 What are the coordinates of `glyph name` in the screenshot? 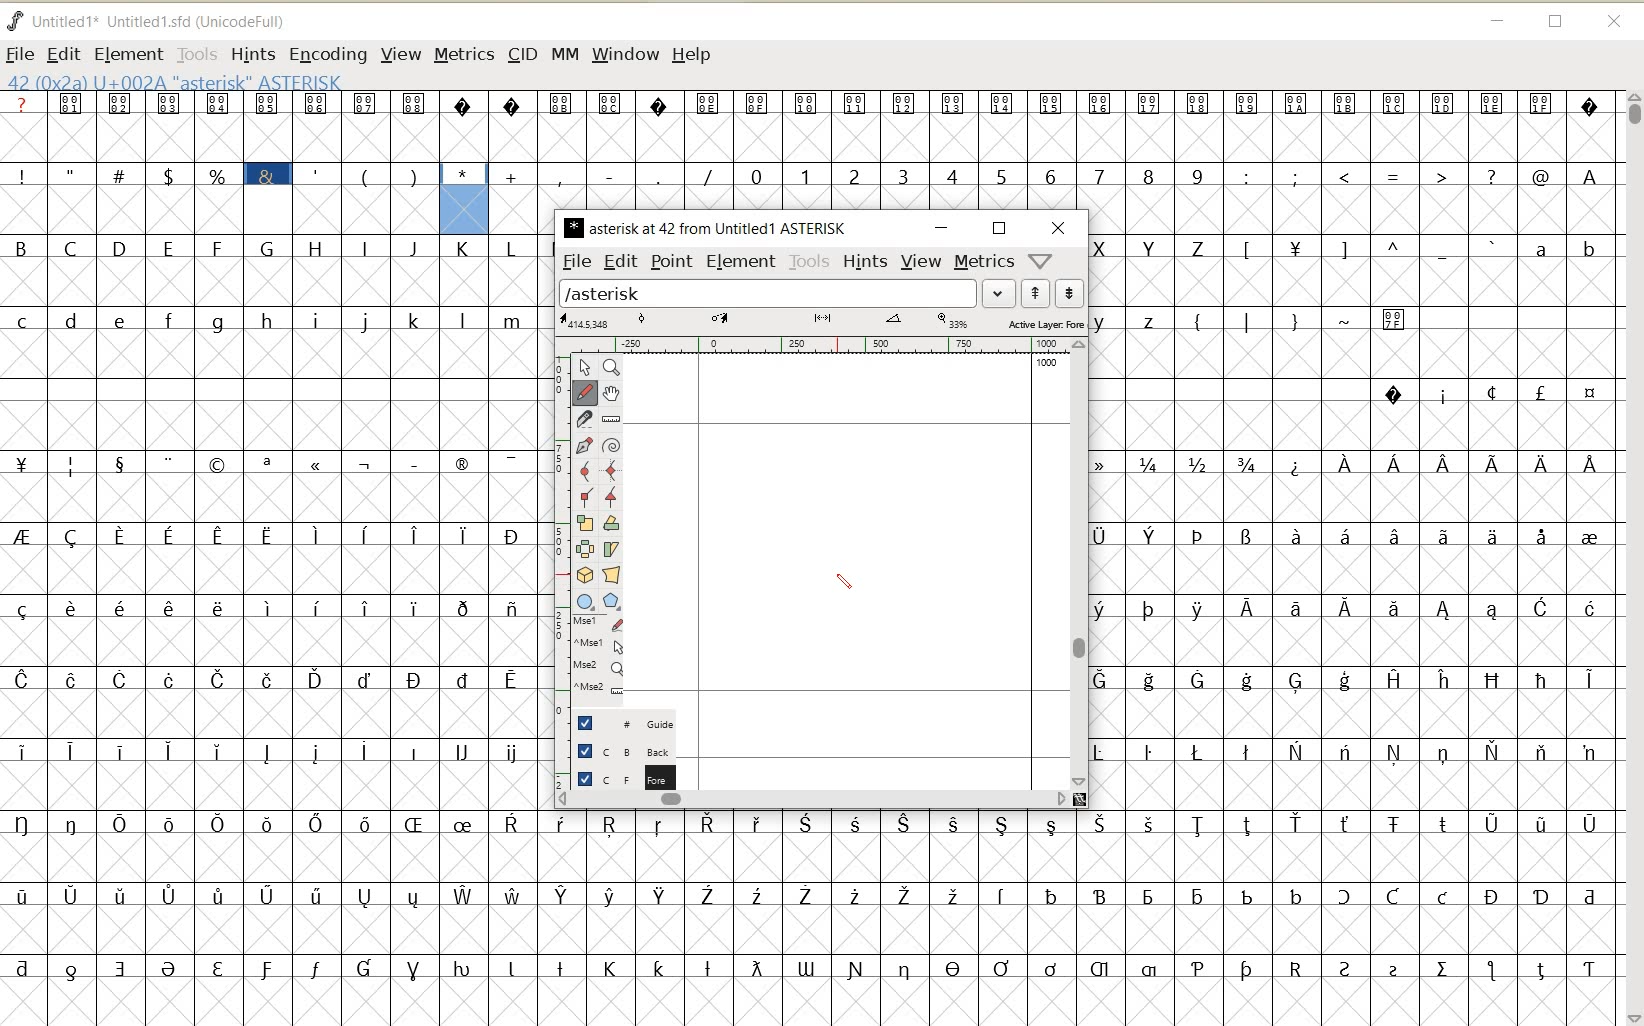 It's located at (705, 227).